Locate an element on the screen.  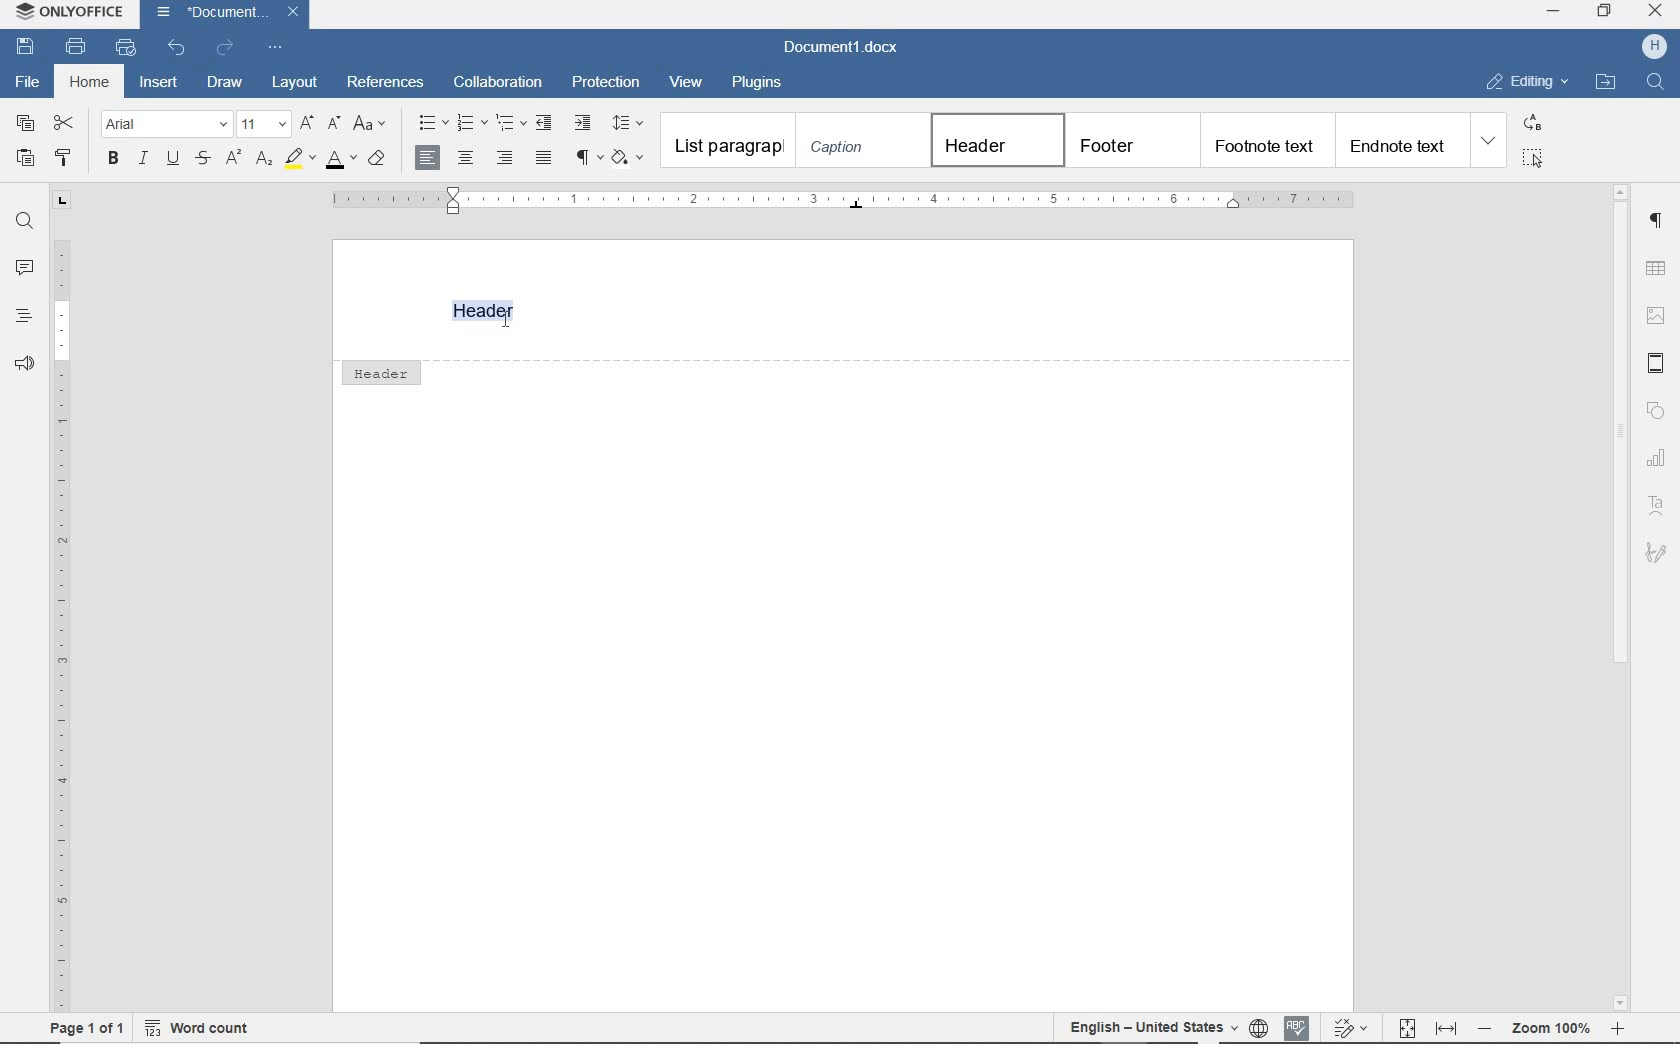
EDITING is located at coordinates (1526, 82).